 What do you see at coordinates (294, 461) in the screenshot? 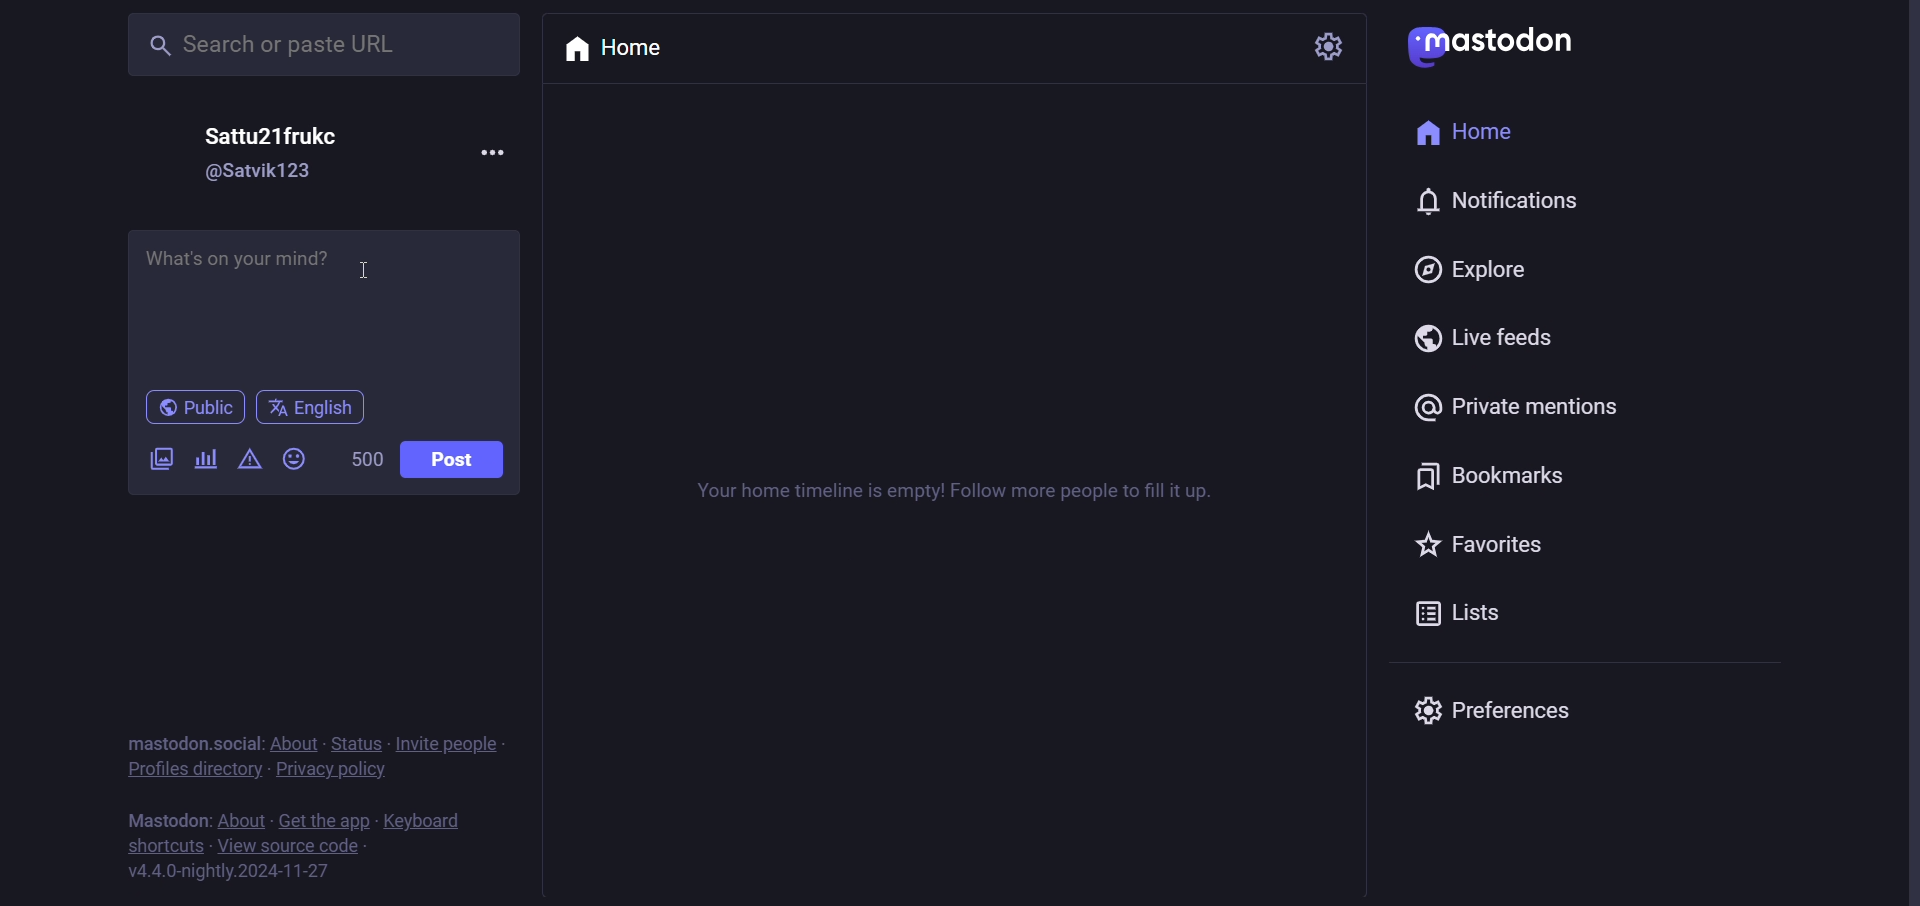
I see `emoji` at bounding box center [294, 461].